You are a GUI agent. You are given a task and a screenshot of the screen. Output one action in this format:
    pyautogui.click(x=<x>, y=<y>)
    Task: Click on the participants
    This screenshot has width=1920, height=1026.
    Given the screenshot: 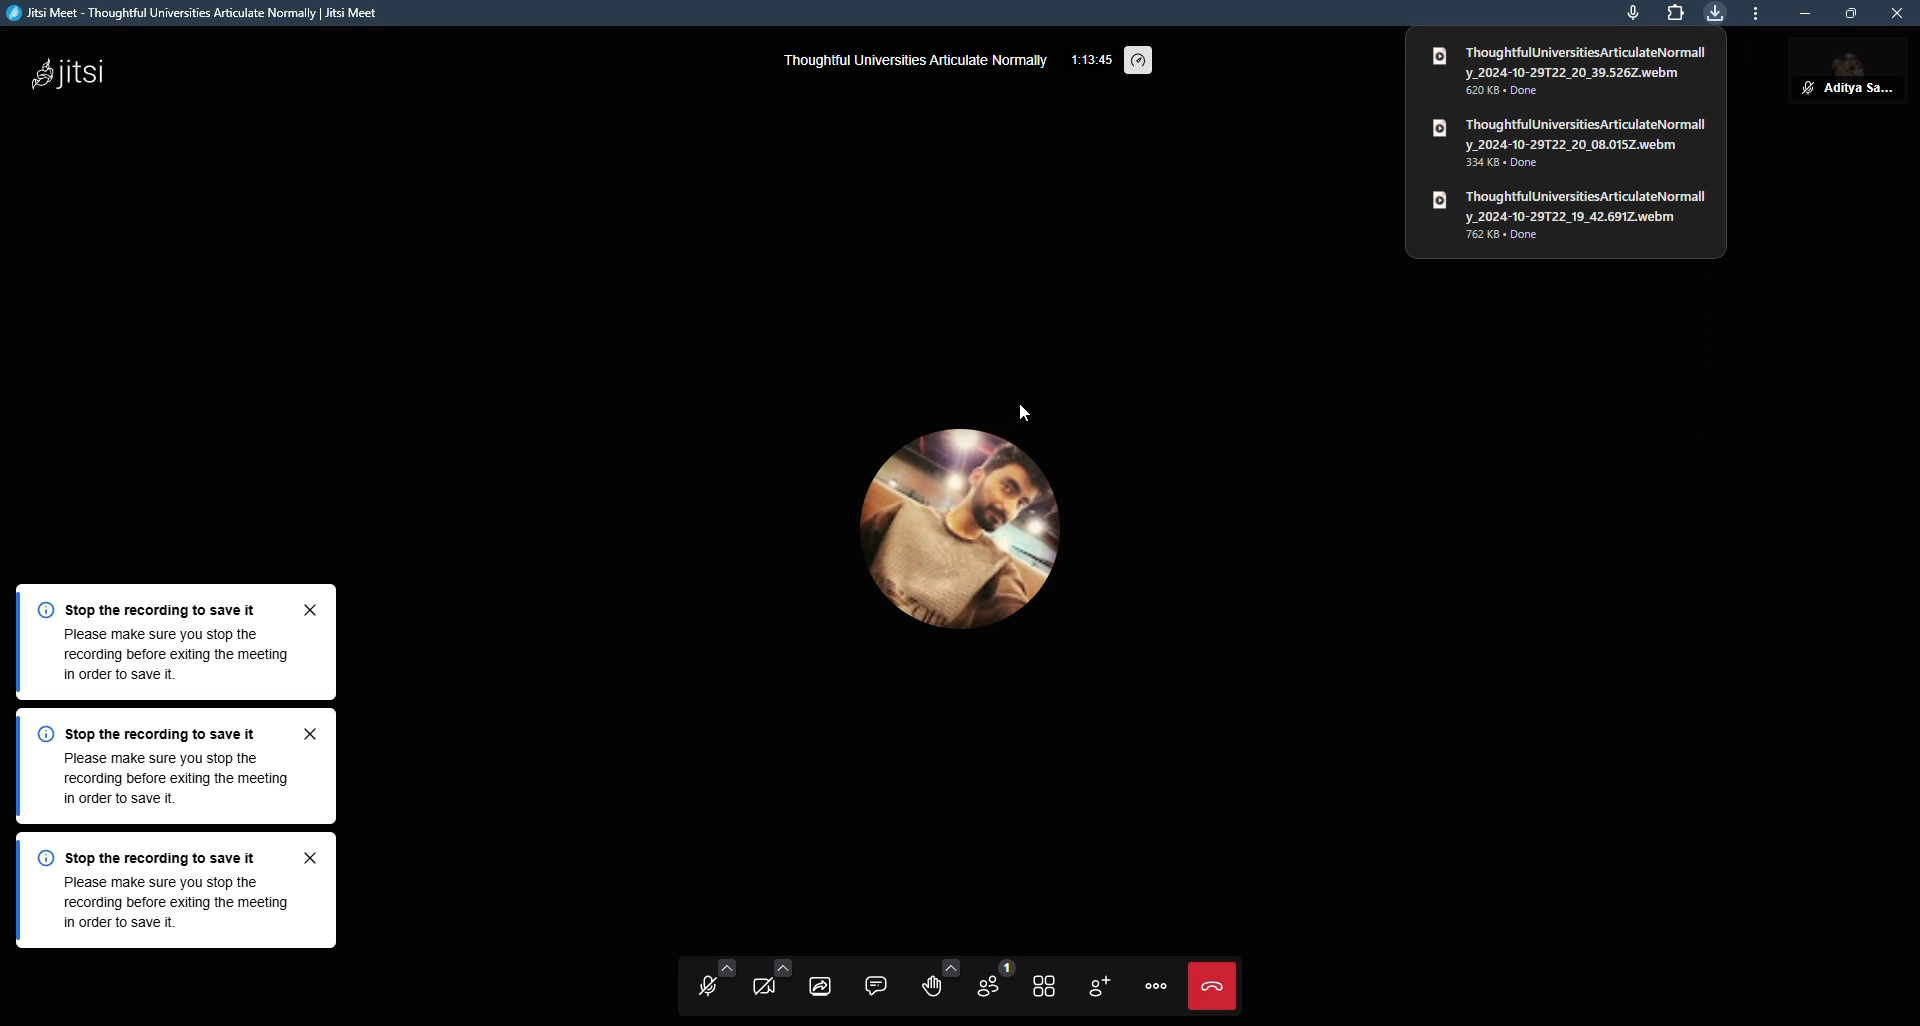 What is the action you would take?
    pyautogui.click(x=985, y=982)
    